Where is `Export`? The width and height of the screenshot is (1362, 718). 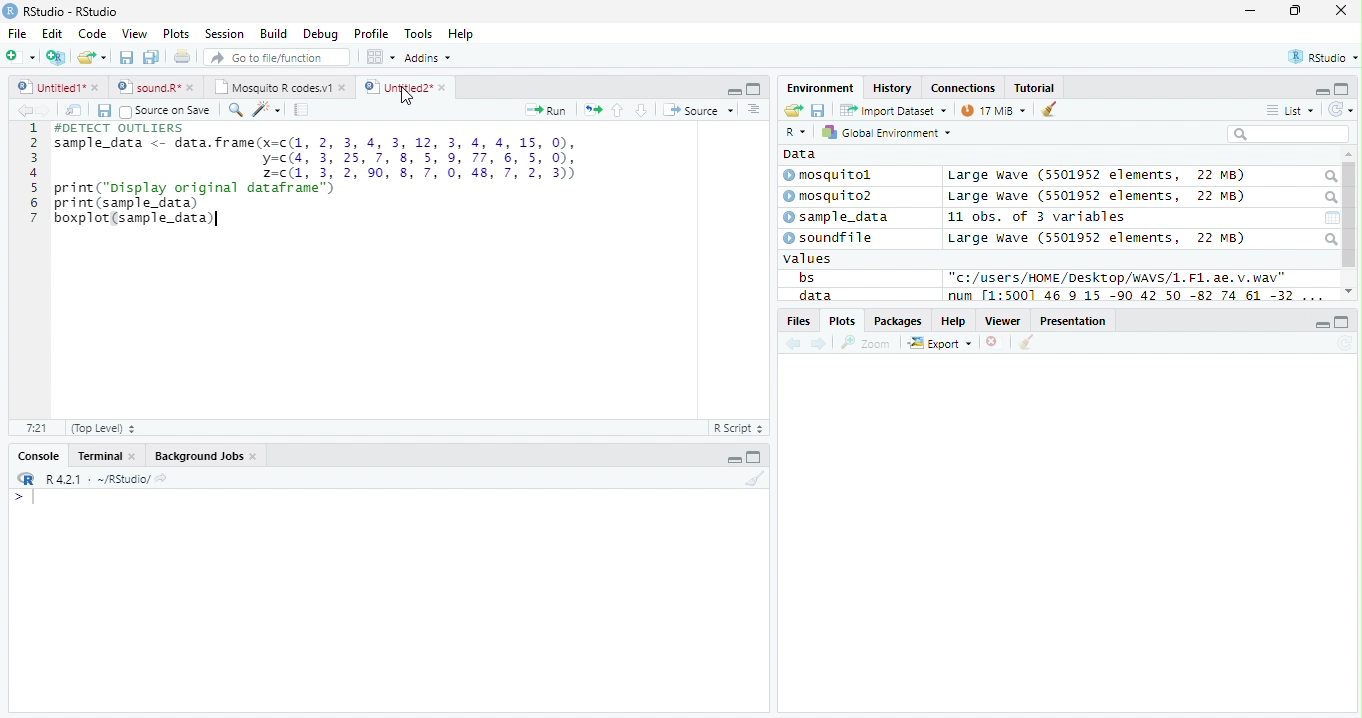 Export is located at coordinates (940, 344).